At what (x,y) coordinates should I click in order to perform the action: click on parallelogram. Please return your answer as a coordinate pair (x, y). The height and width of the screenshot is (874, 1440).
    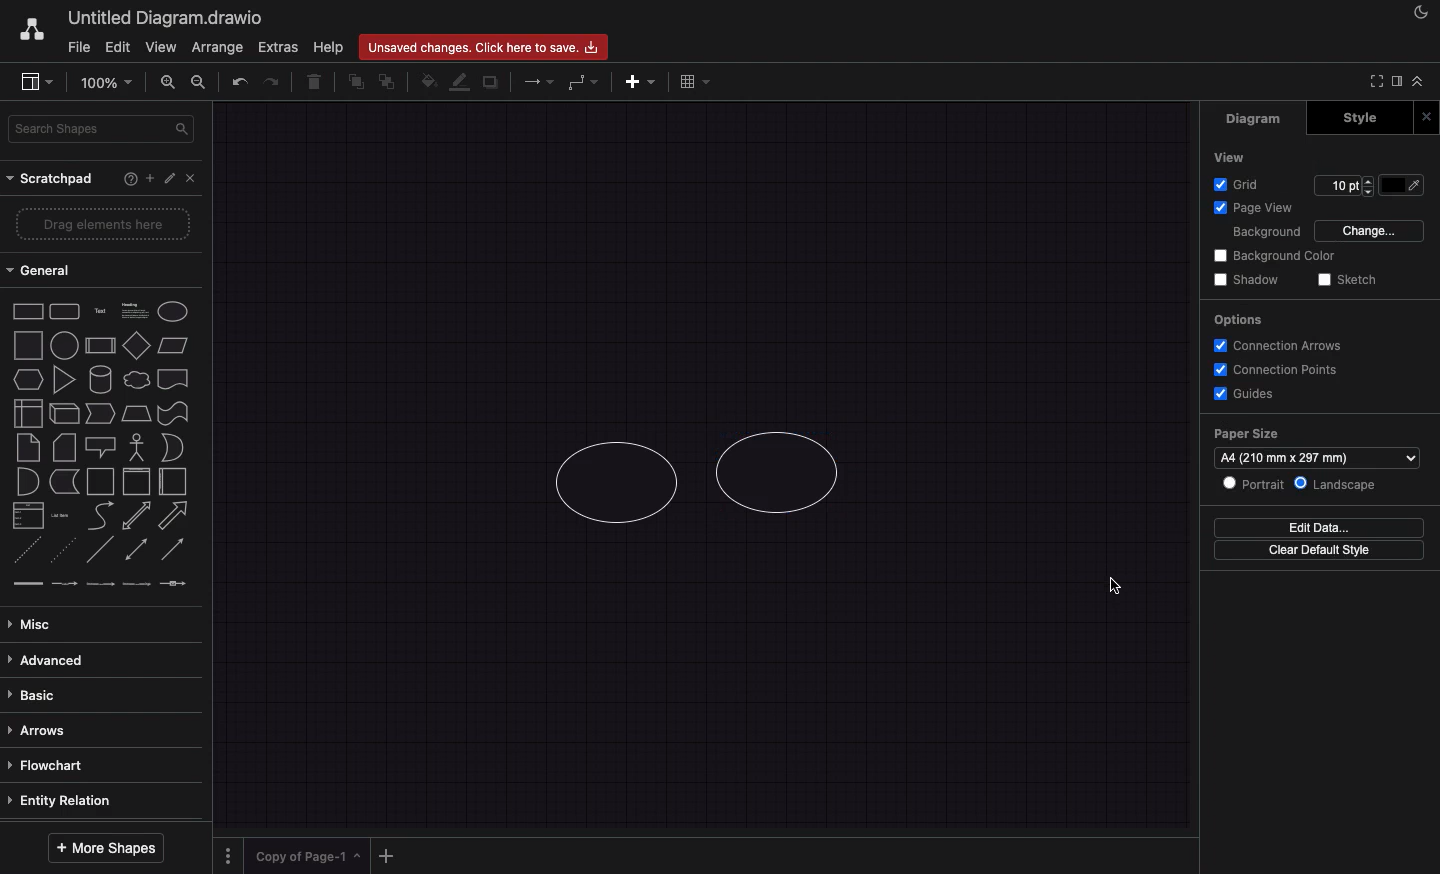
    Looking at the image, I should click on (175, 346).